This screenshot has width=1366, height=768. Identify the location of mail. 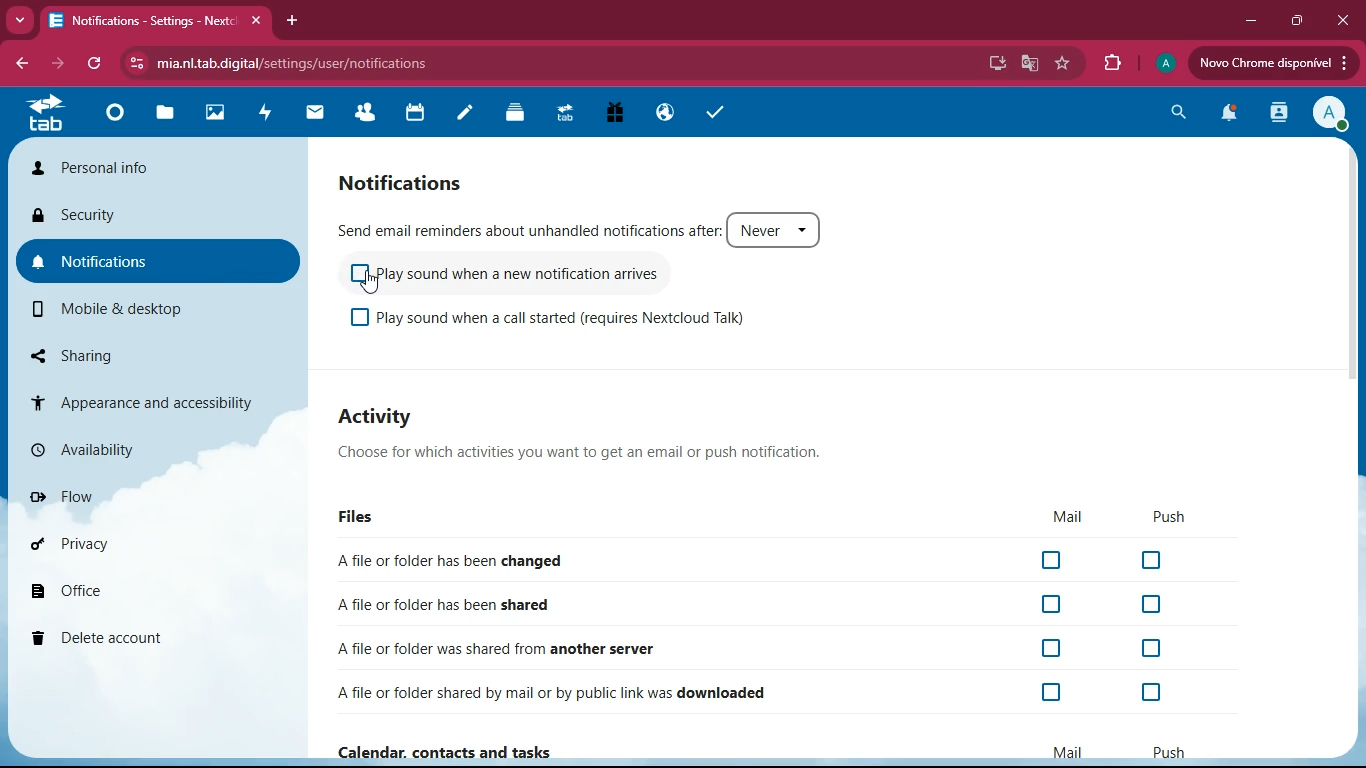
(1069, 751).